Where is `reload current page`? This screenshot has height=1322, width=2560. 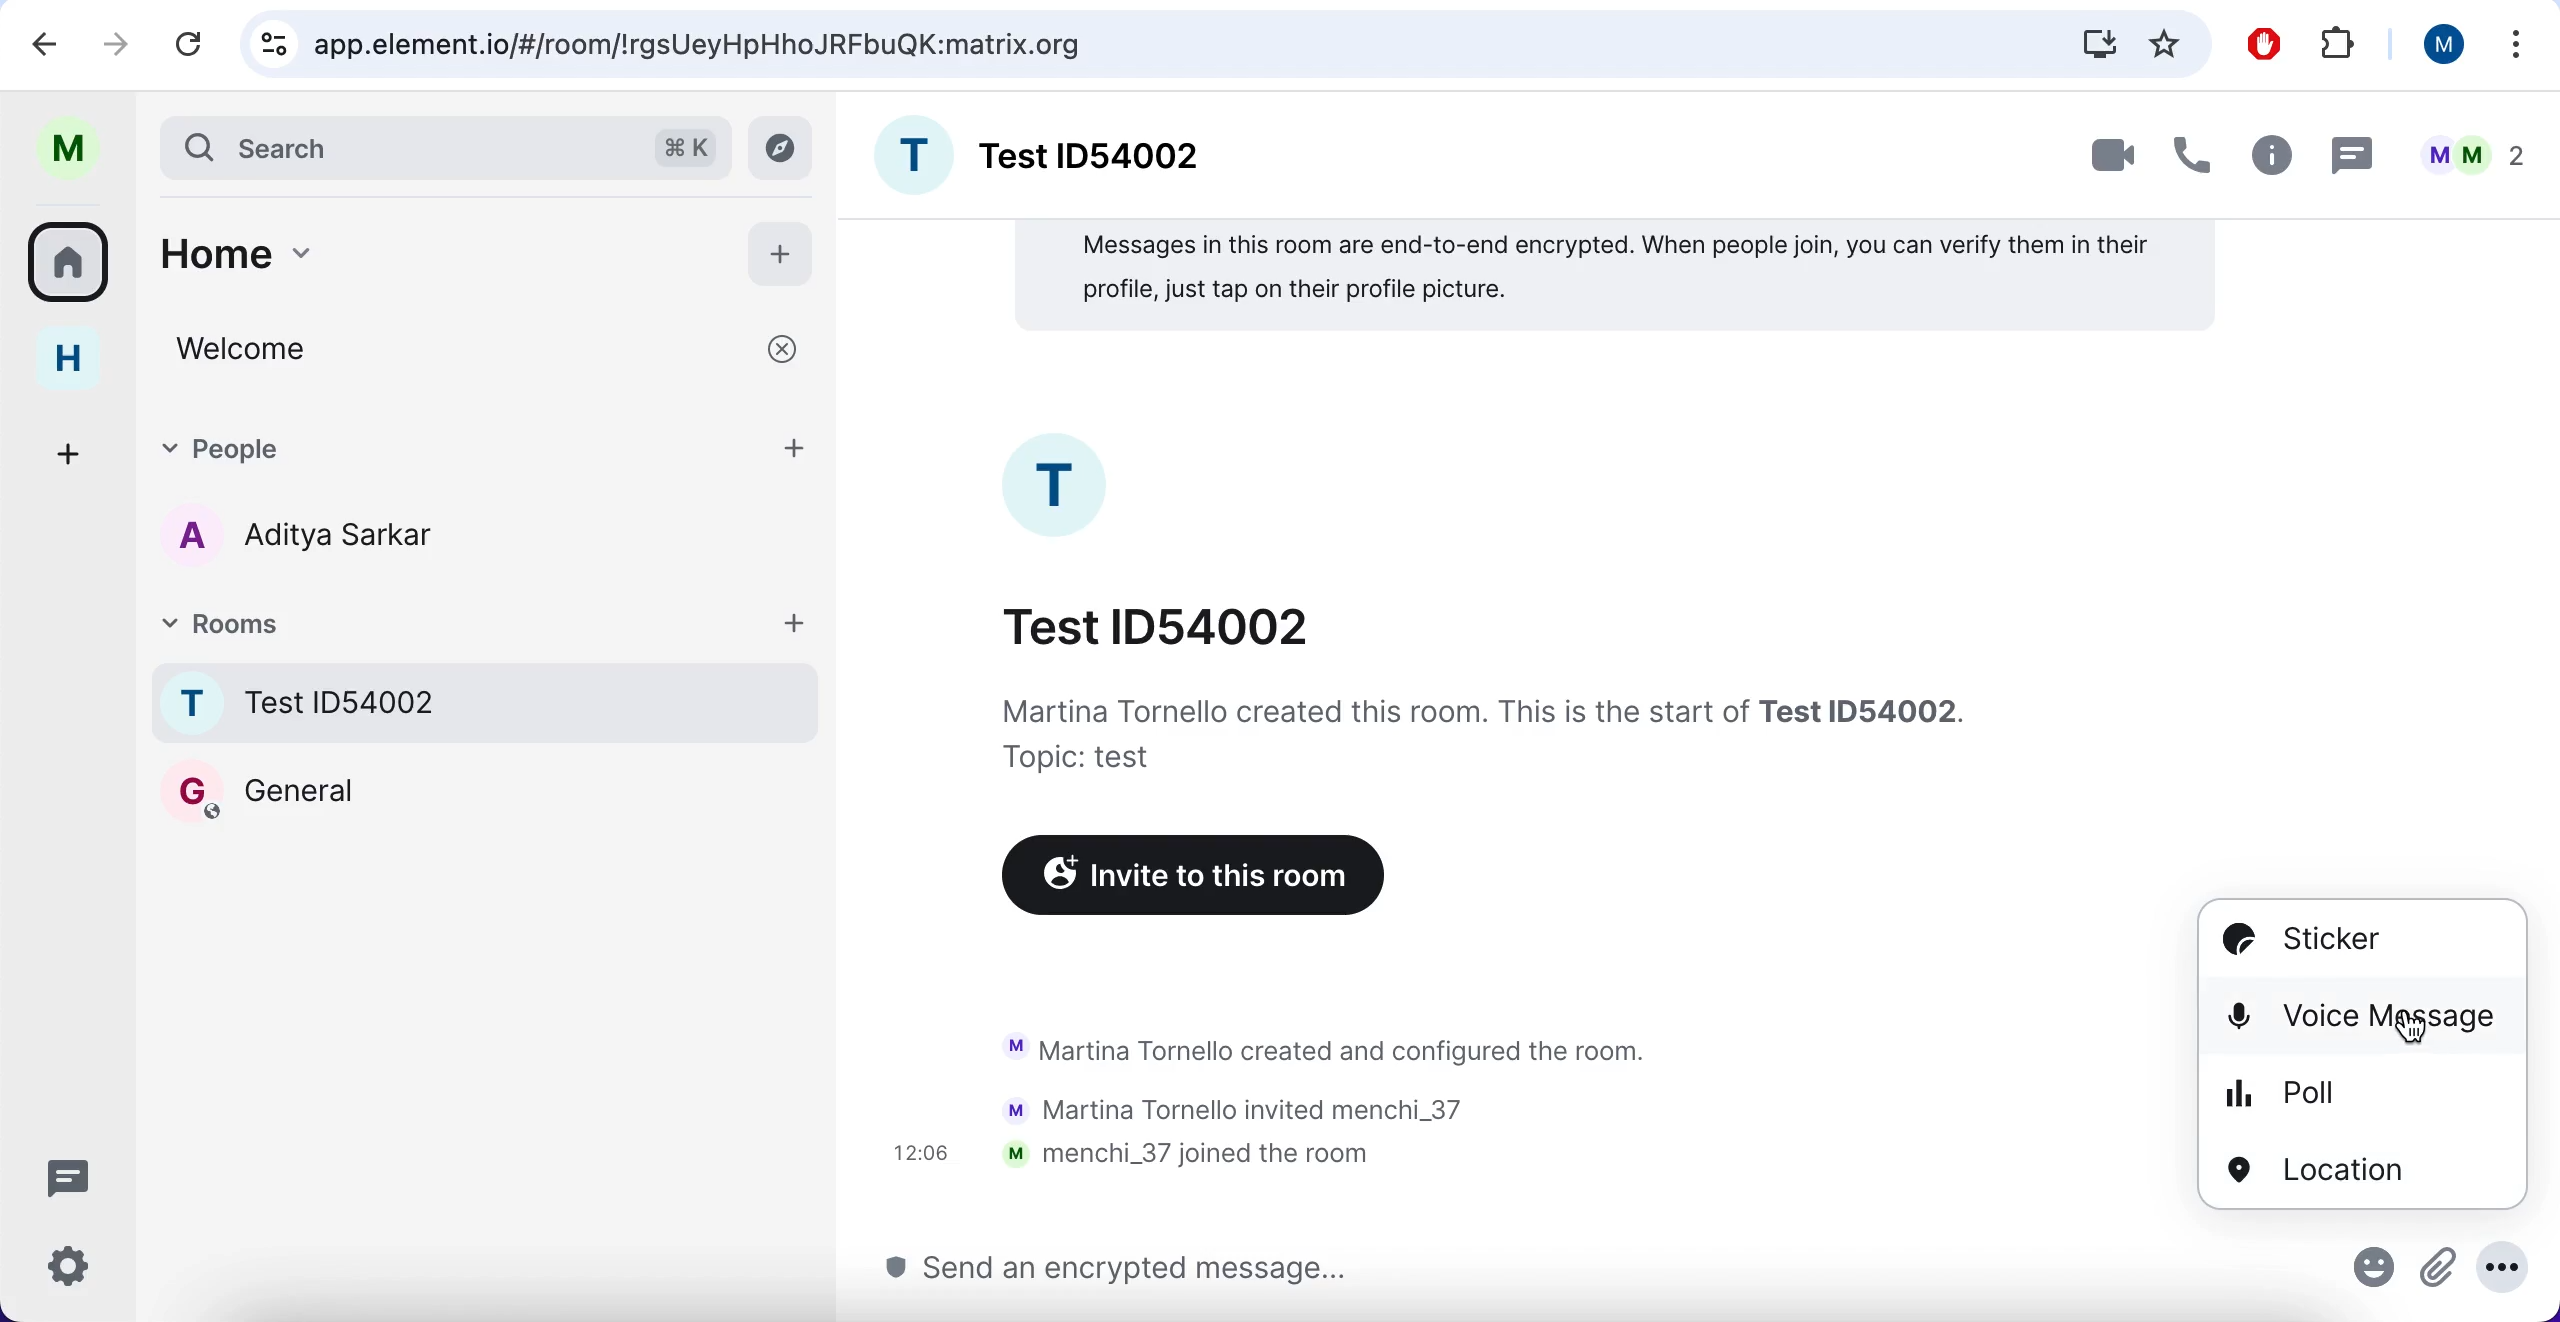
reload current page is located at coordinates (192, 45).